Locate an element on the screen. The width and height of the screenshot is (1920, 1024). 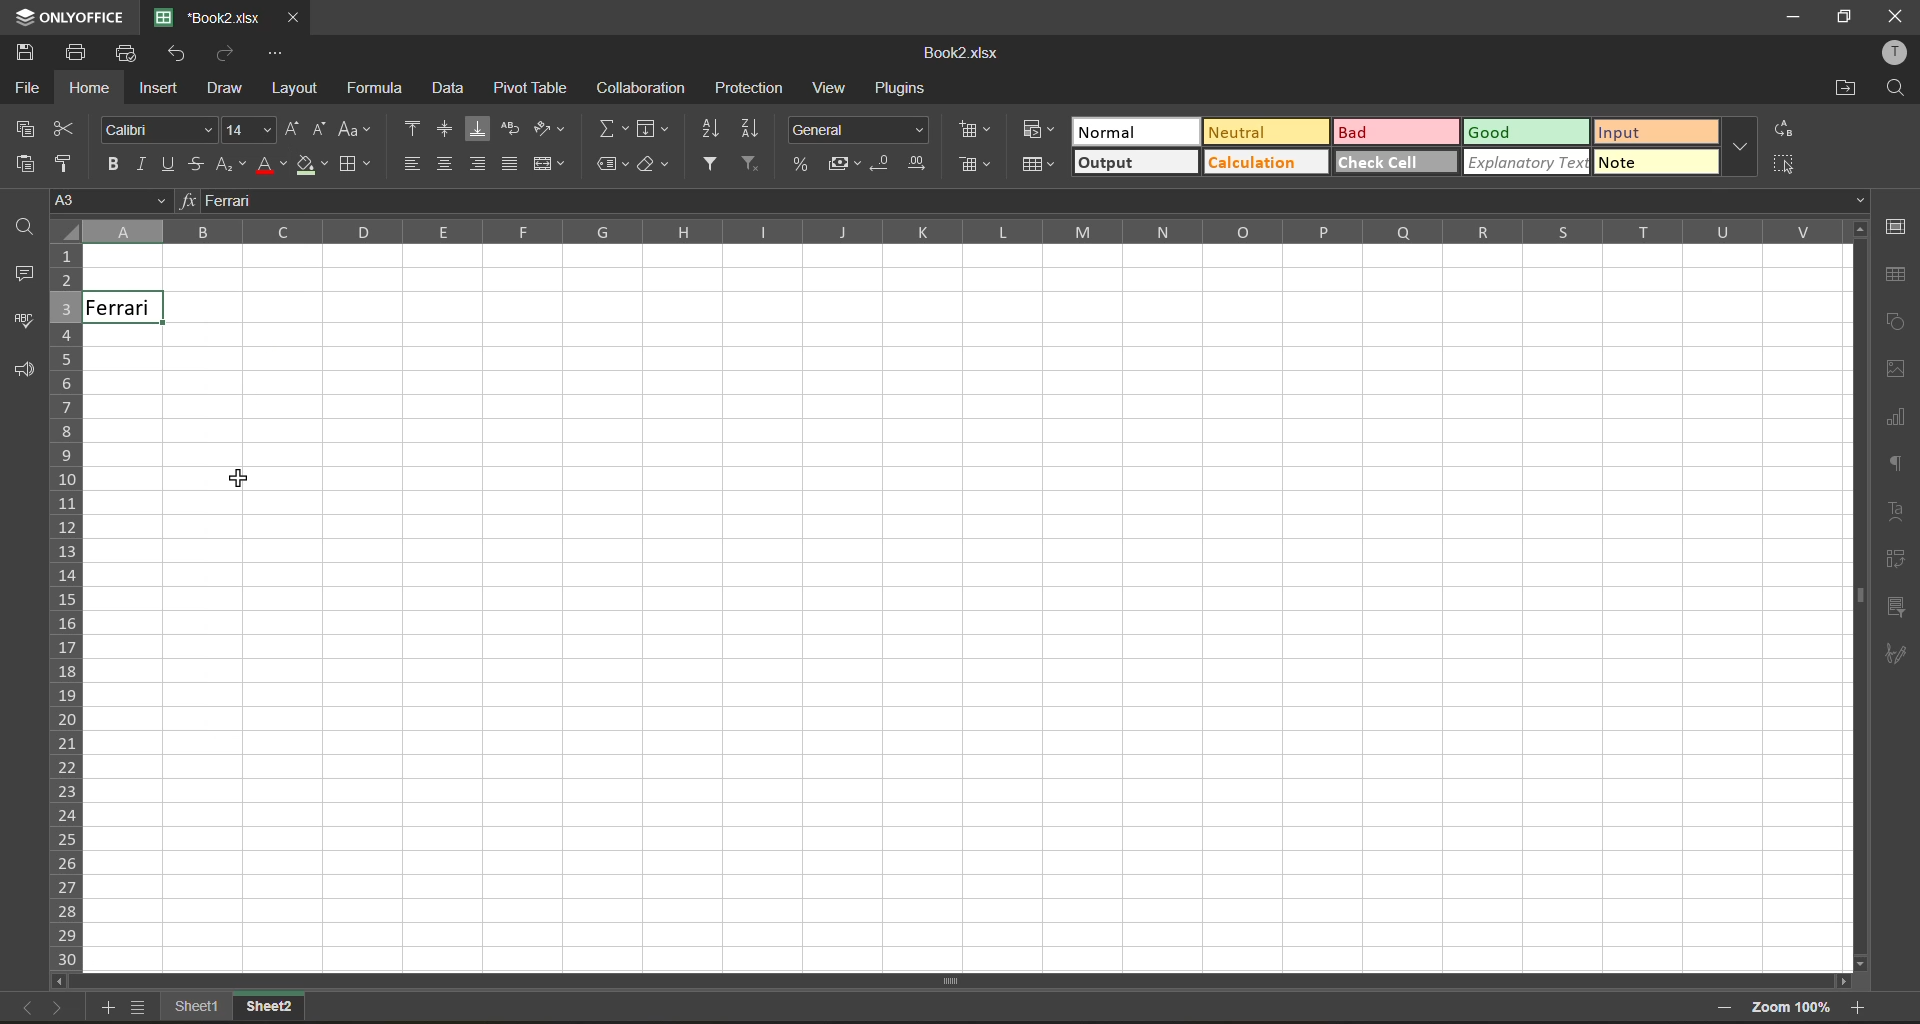
summation is located at coordinates (611, 127).